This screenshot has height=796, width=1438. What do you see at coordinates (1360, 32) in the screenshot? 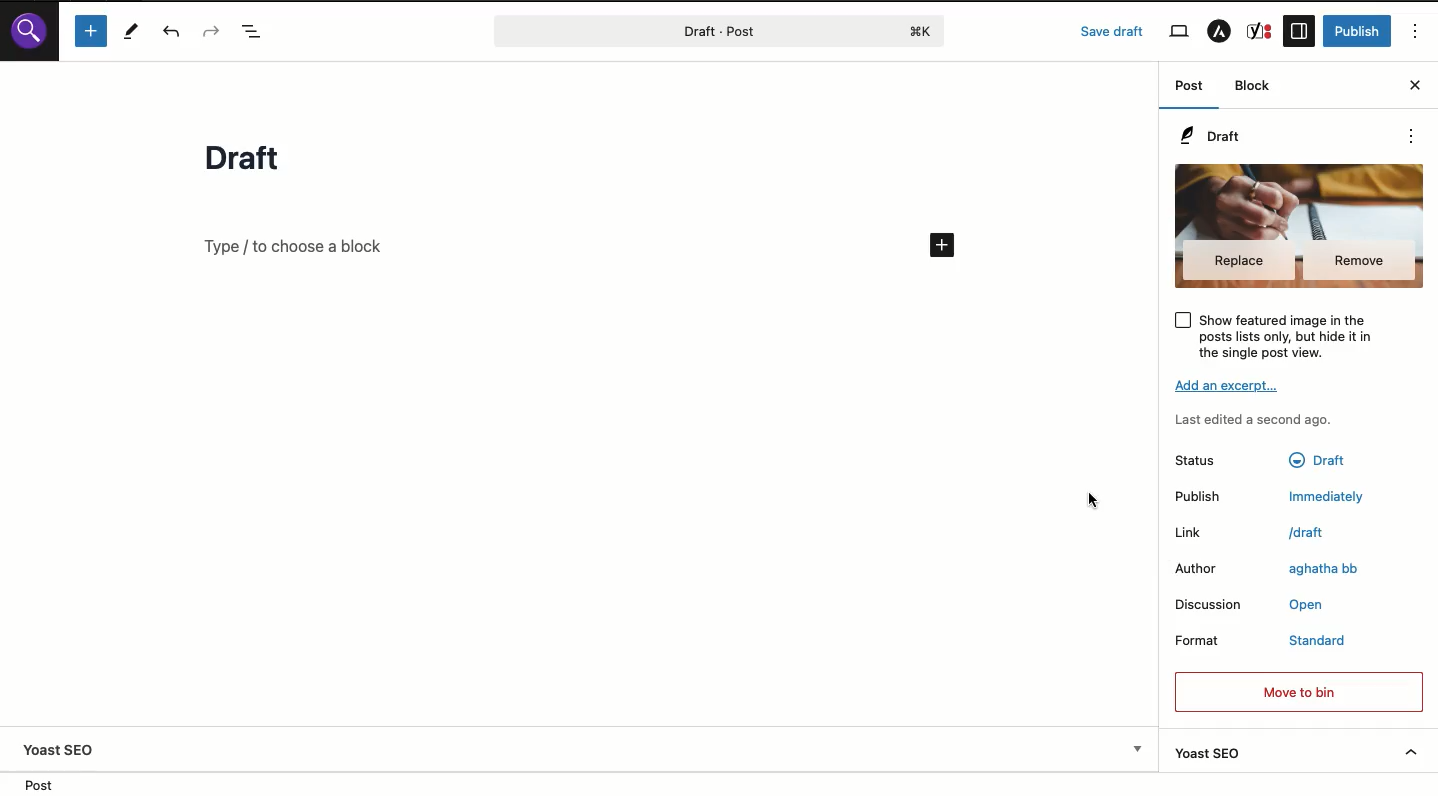
I see `Publish ` at bounding box center [1360, 32].